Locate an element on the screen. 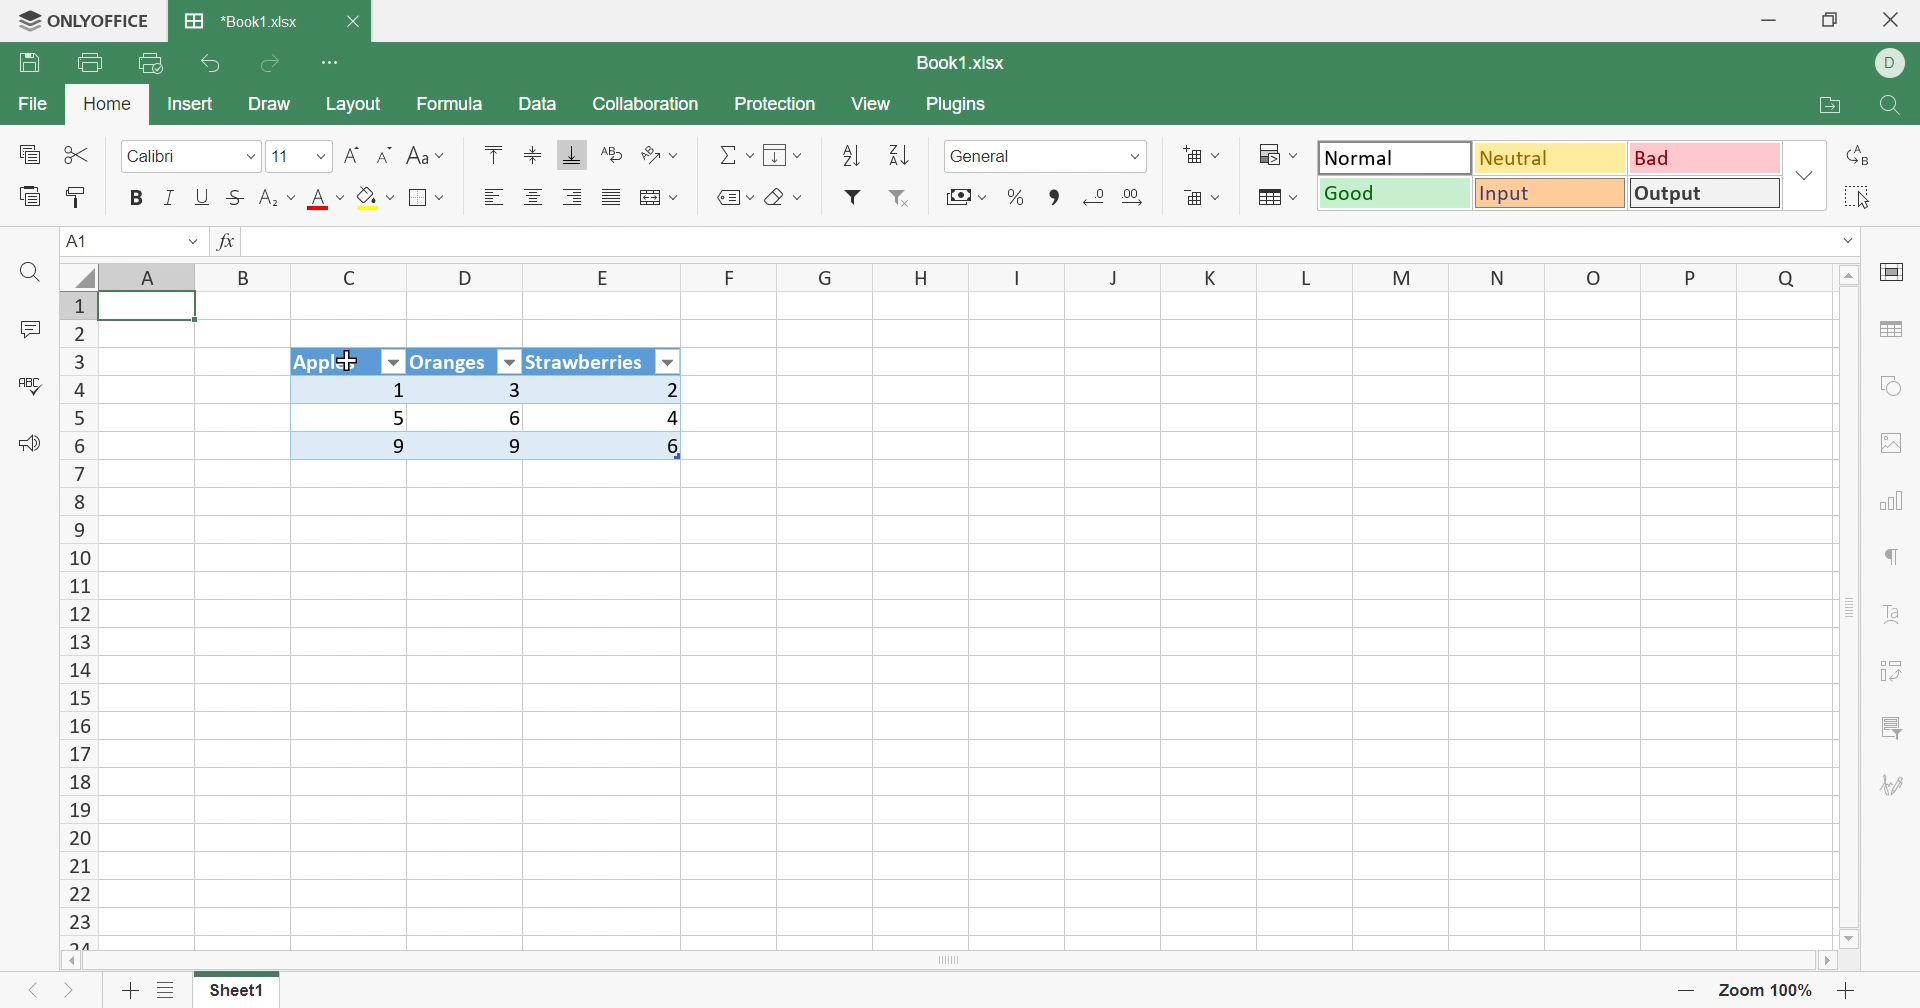 This screenshot has width=1920, height=1008. Align Bottom is located at coordinates (573, 155).